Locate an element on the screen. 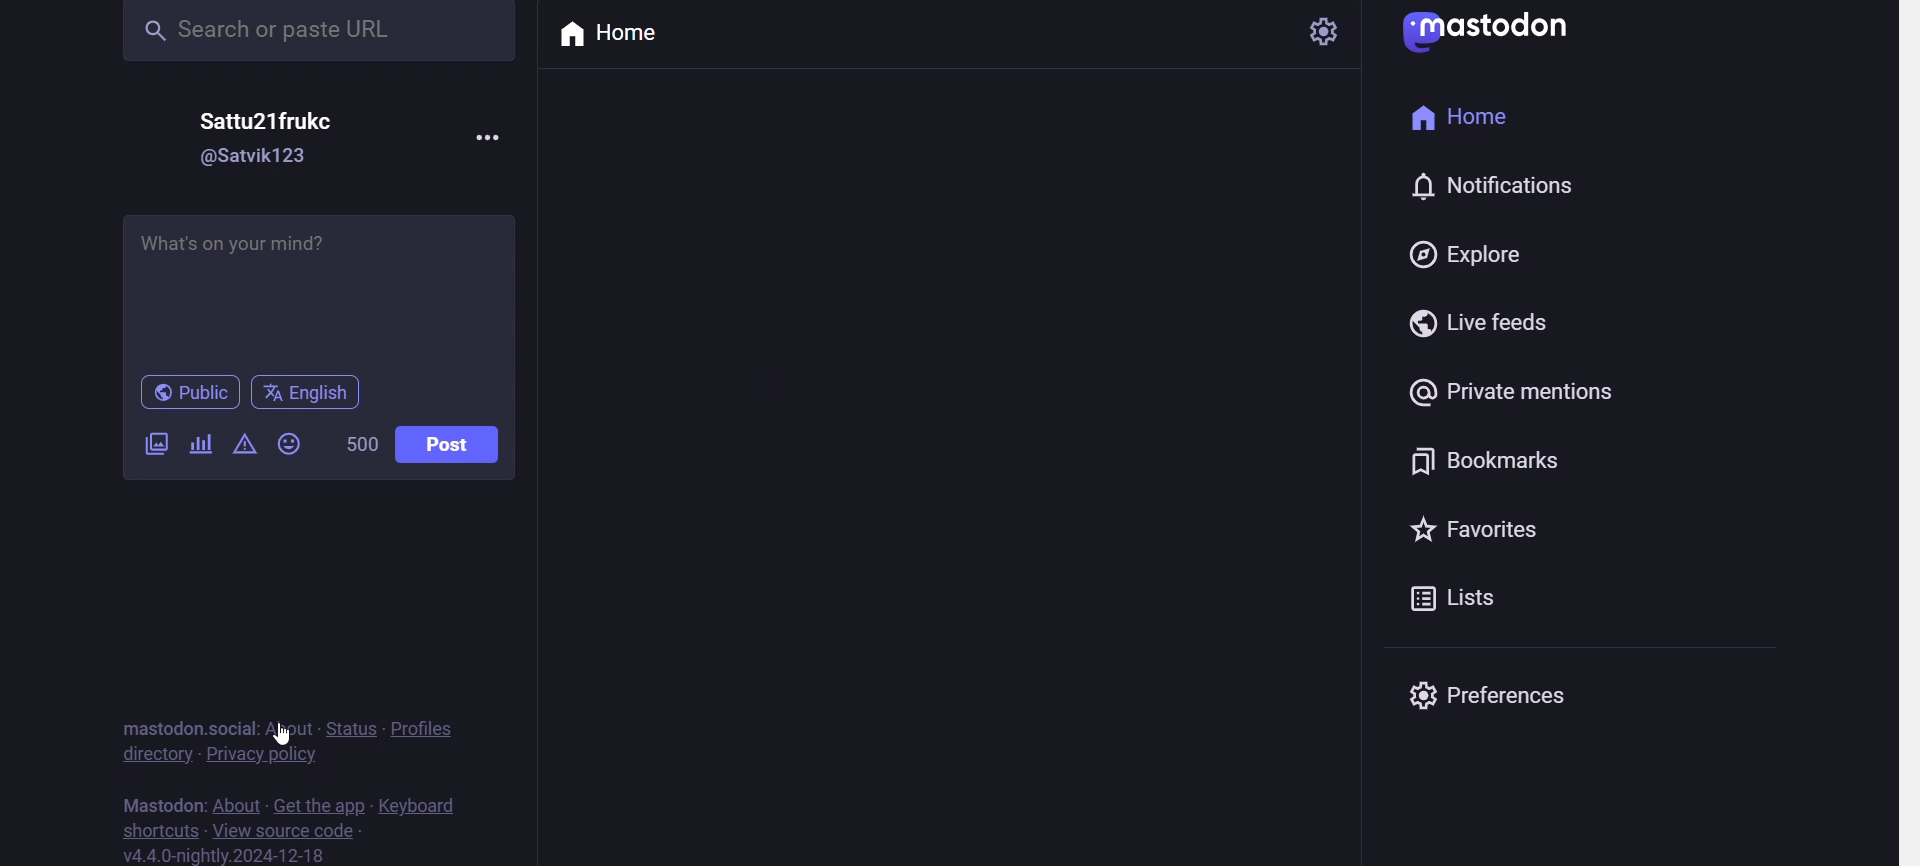 The width and height of the screenshot is (1920, 866). mastodon social is located at coordinates (184, 726).